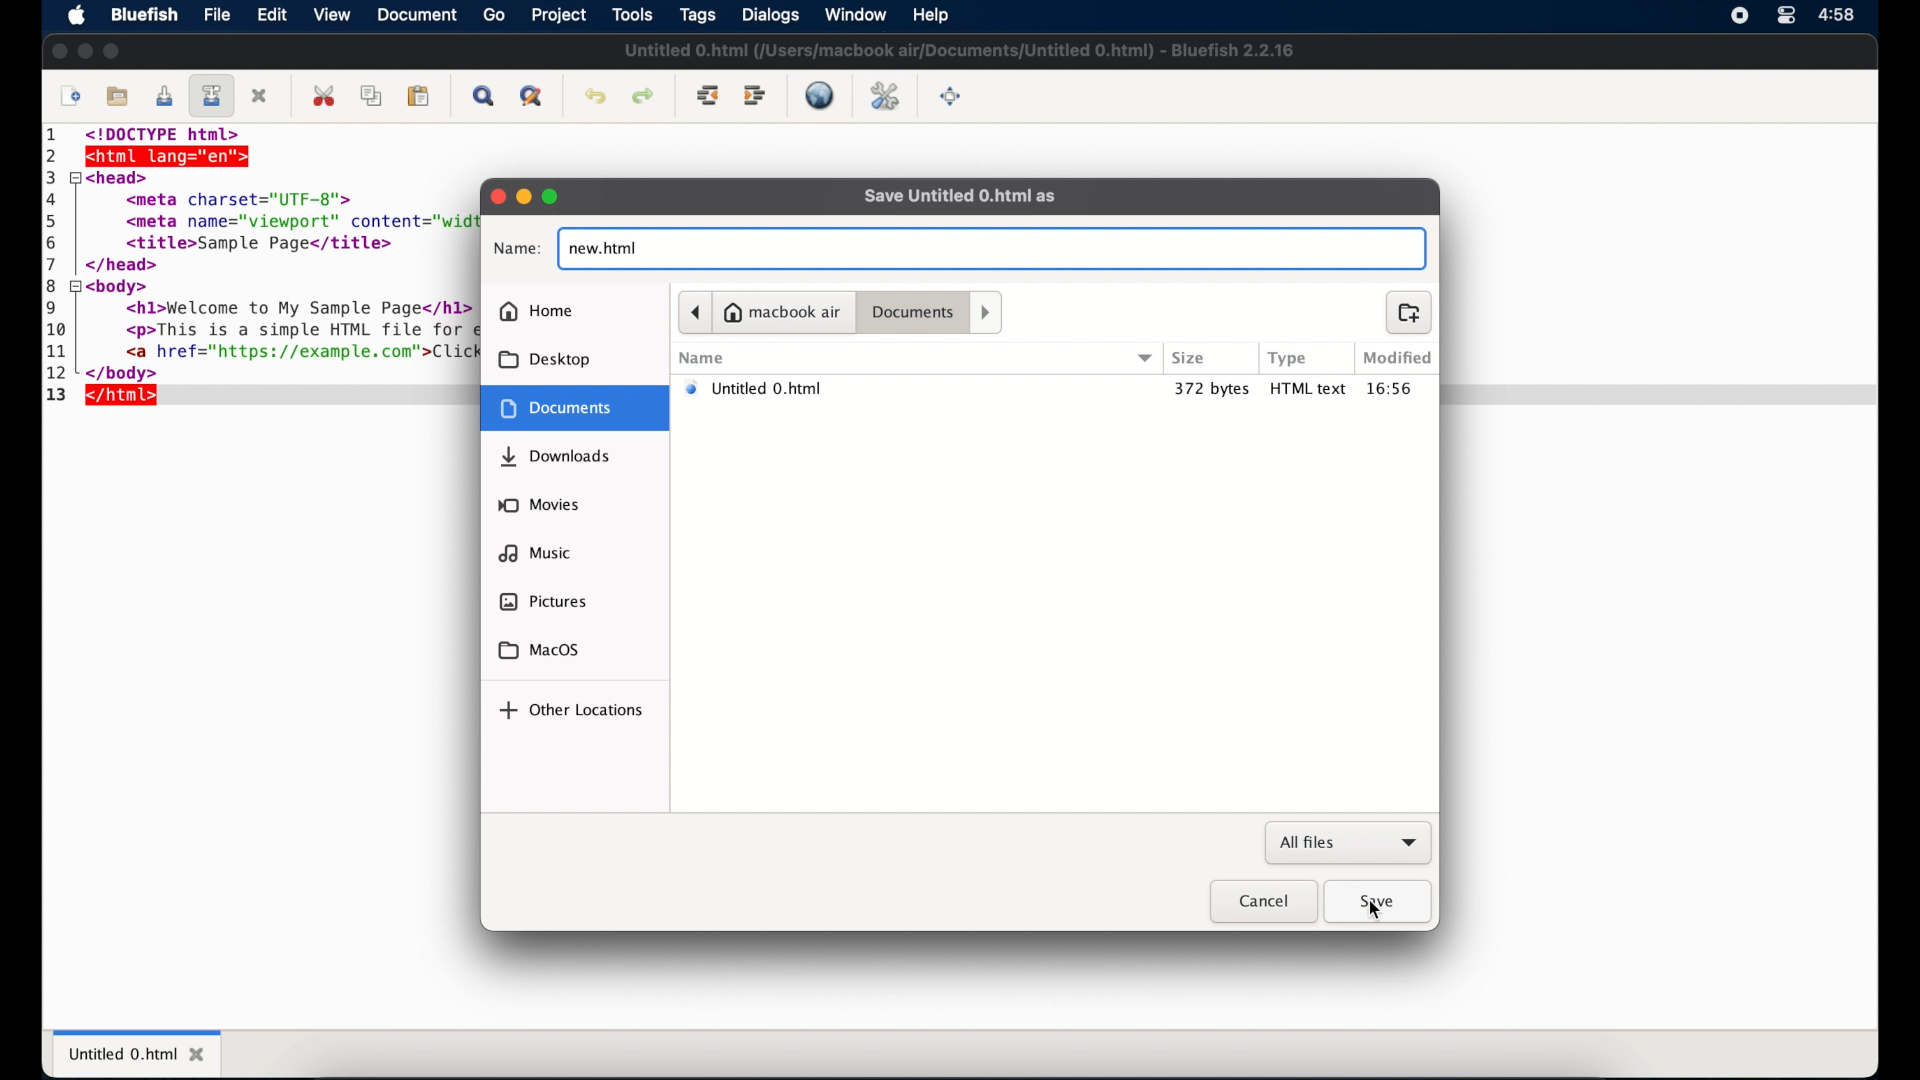 Image resolution: width=1920 pixels, height=1080 pixels. What do you see at coordinates (179, 133) in the screenshot?
I see `<!DOCTYPE html>` at bounding box center [179, 133].